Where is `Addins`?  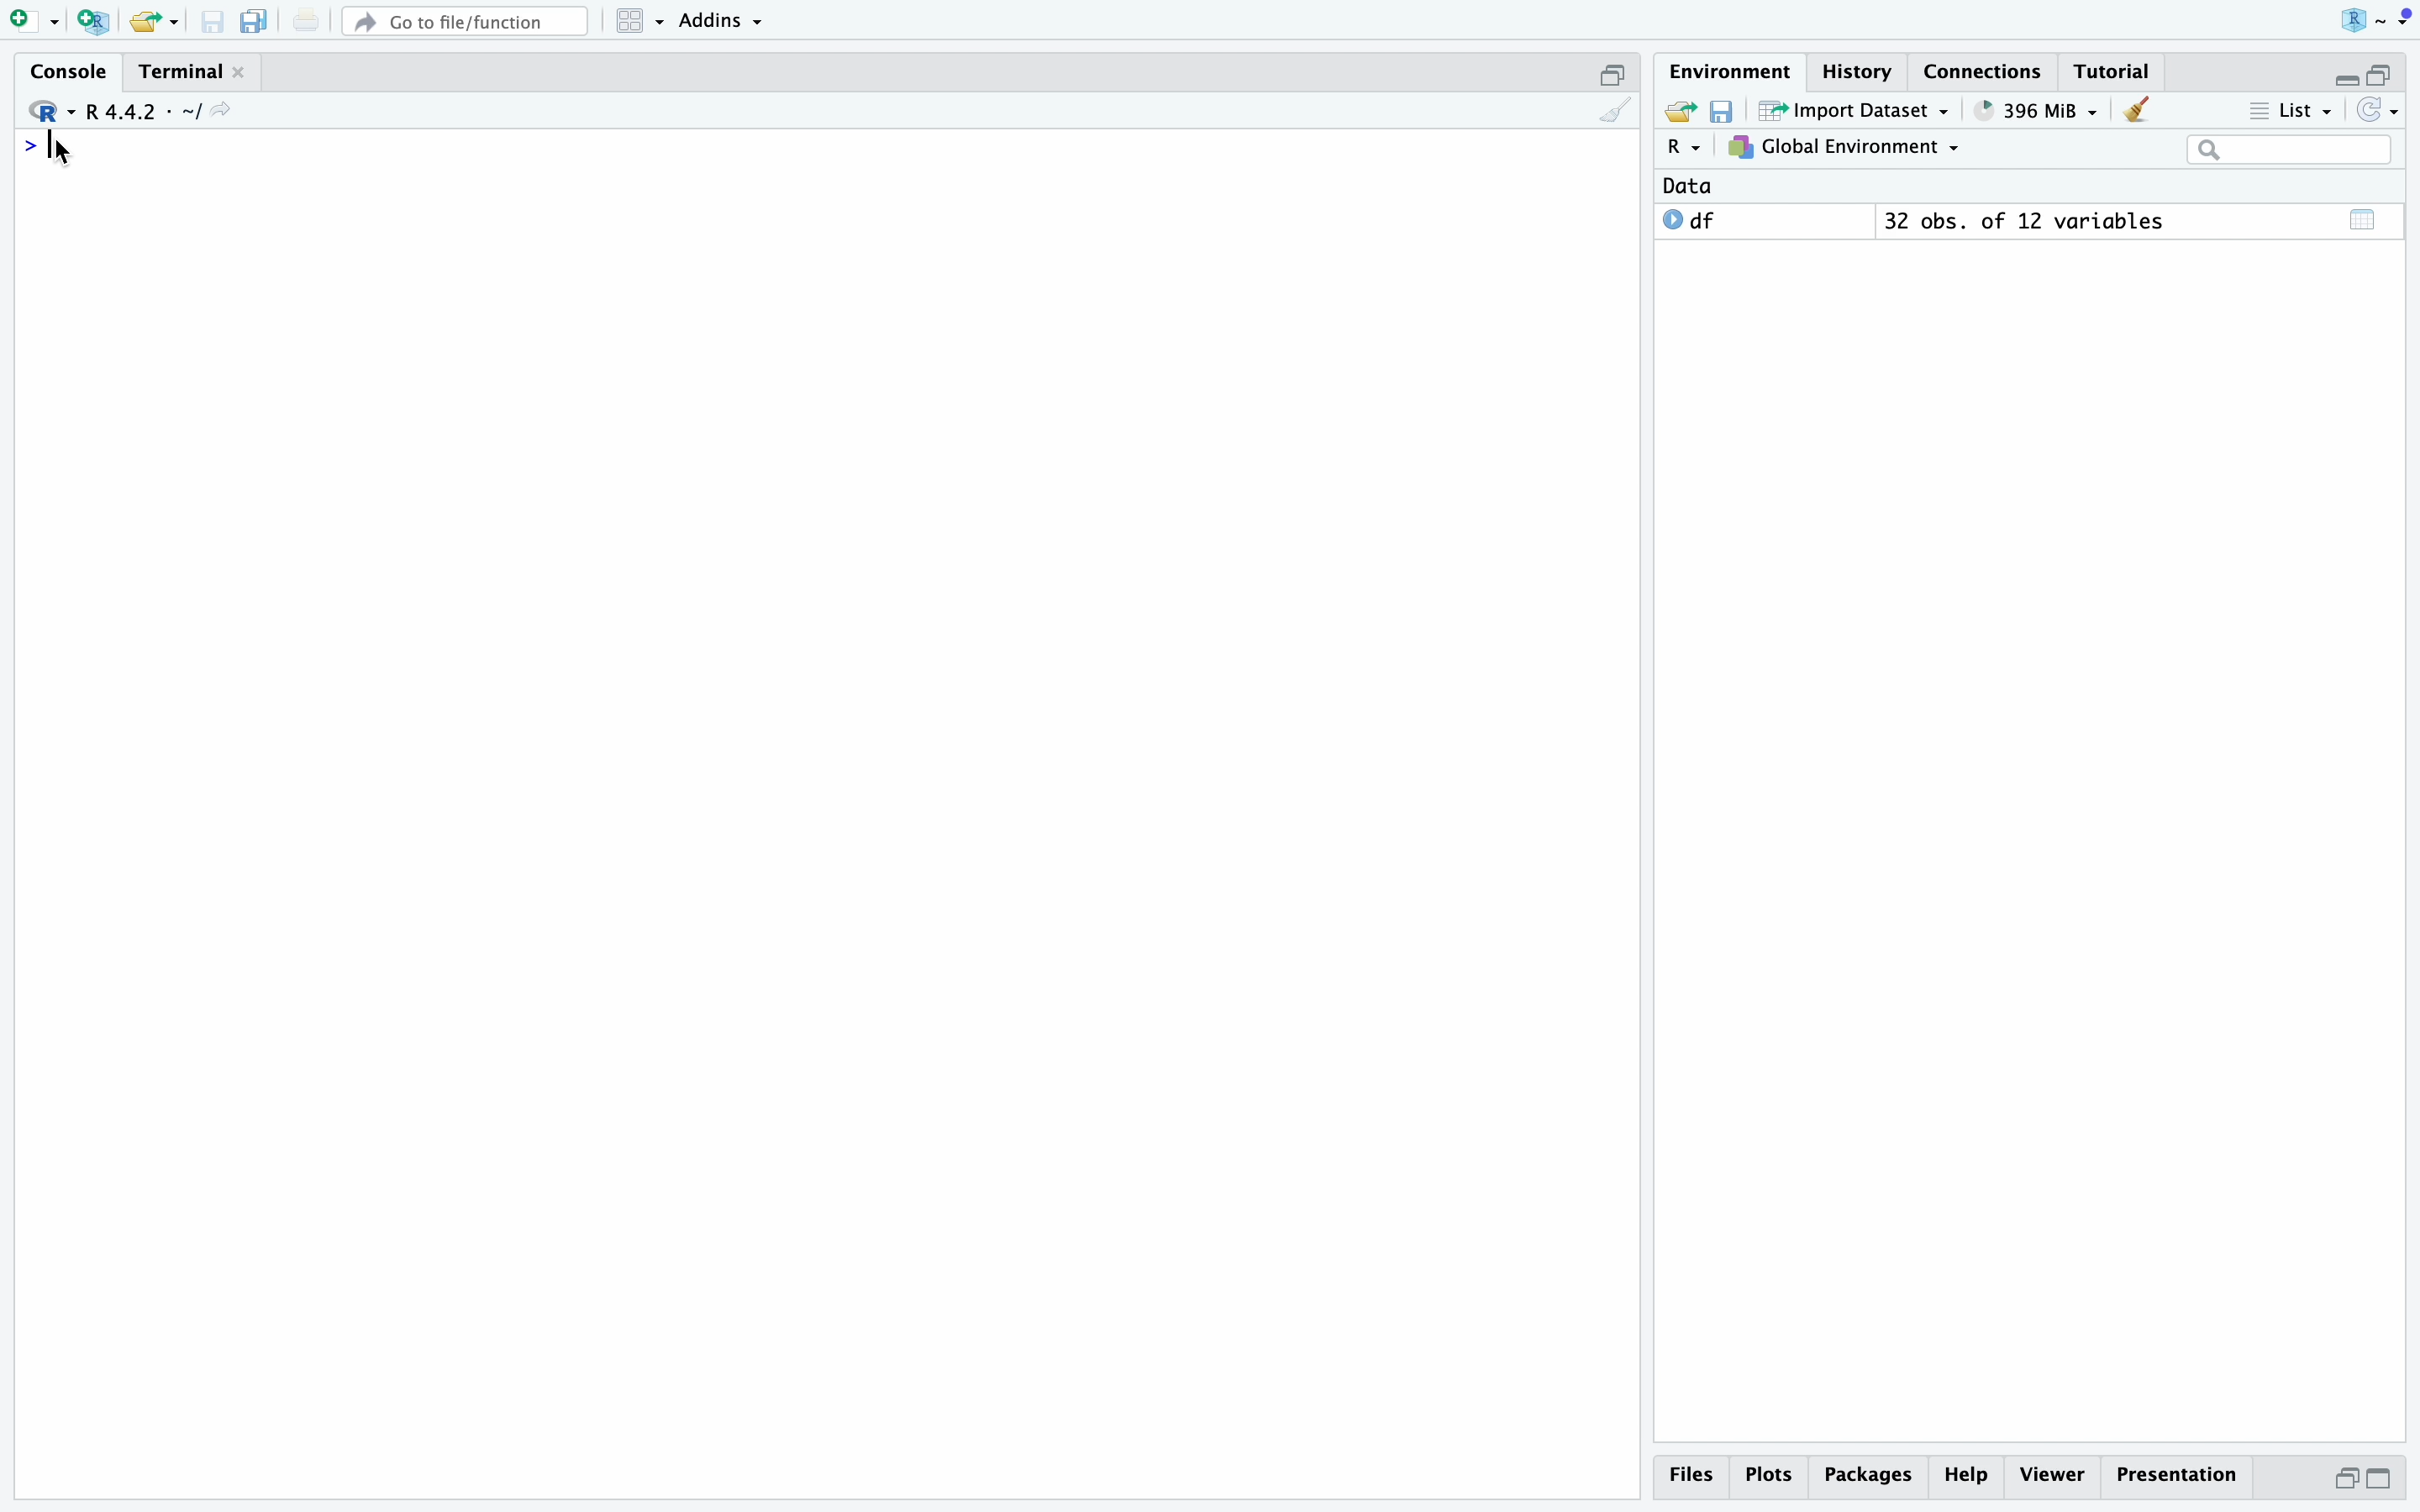 Addins is located at coordinates (722, 21).